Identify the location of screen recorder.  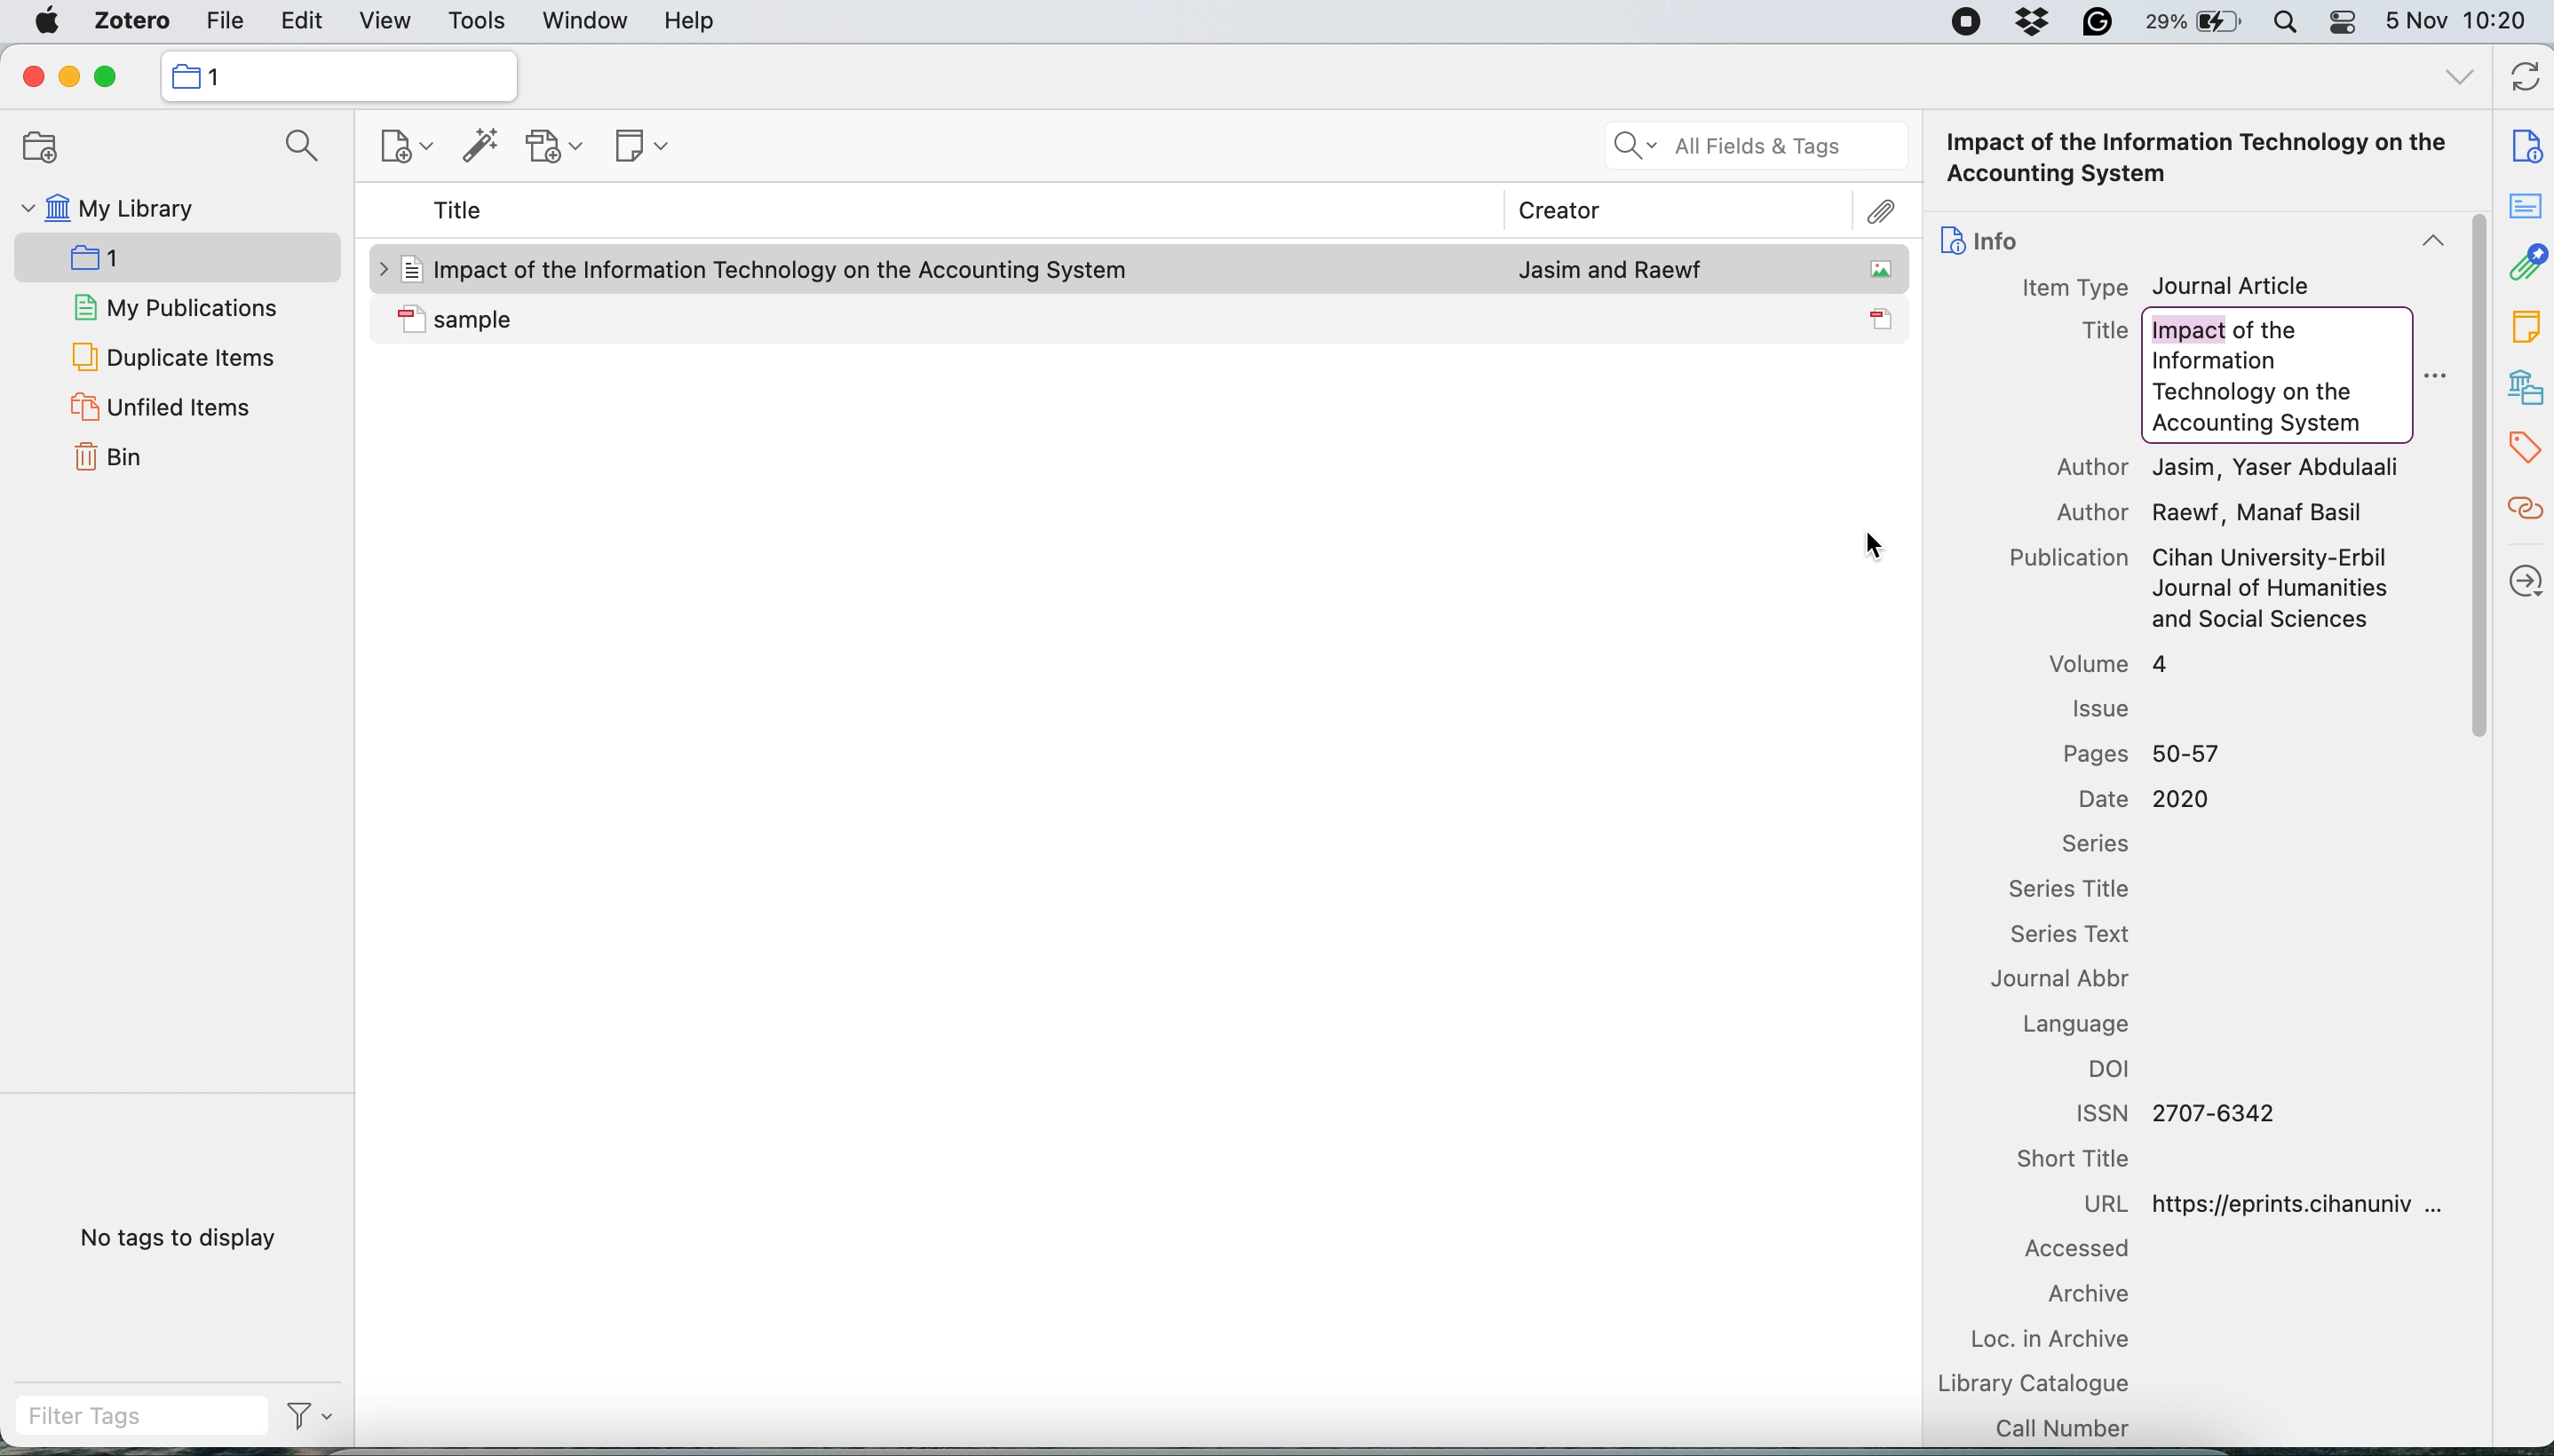
(1970, 21).